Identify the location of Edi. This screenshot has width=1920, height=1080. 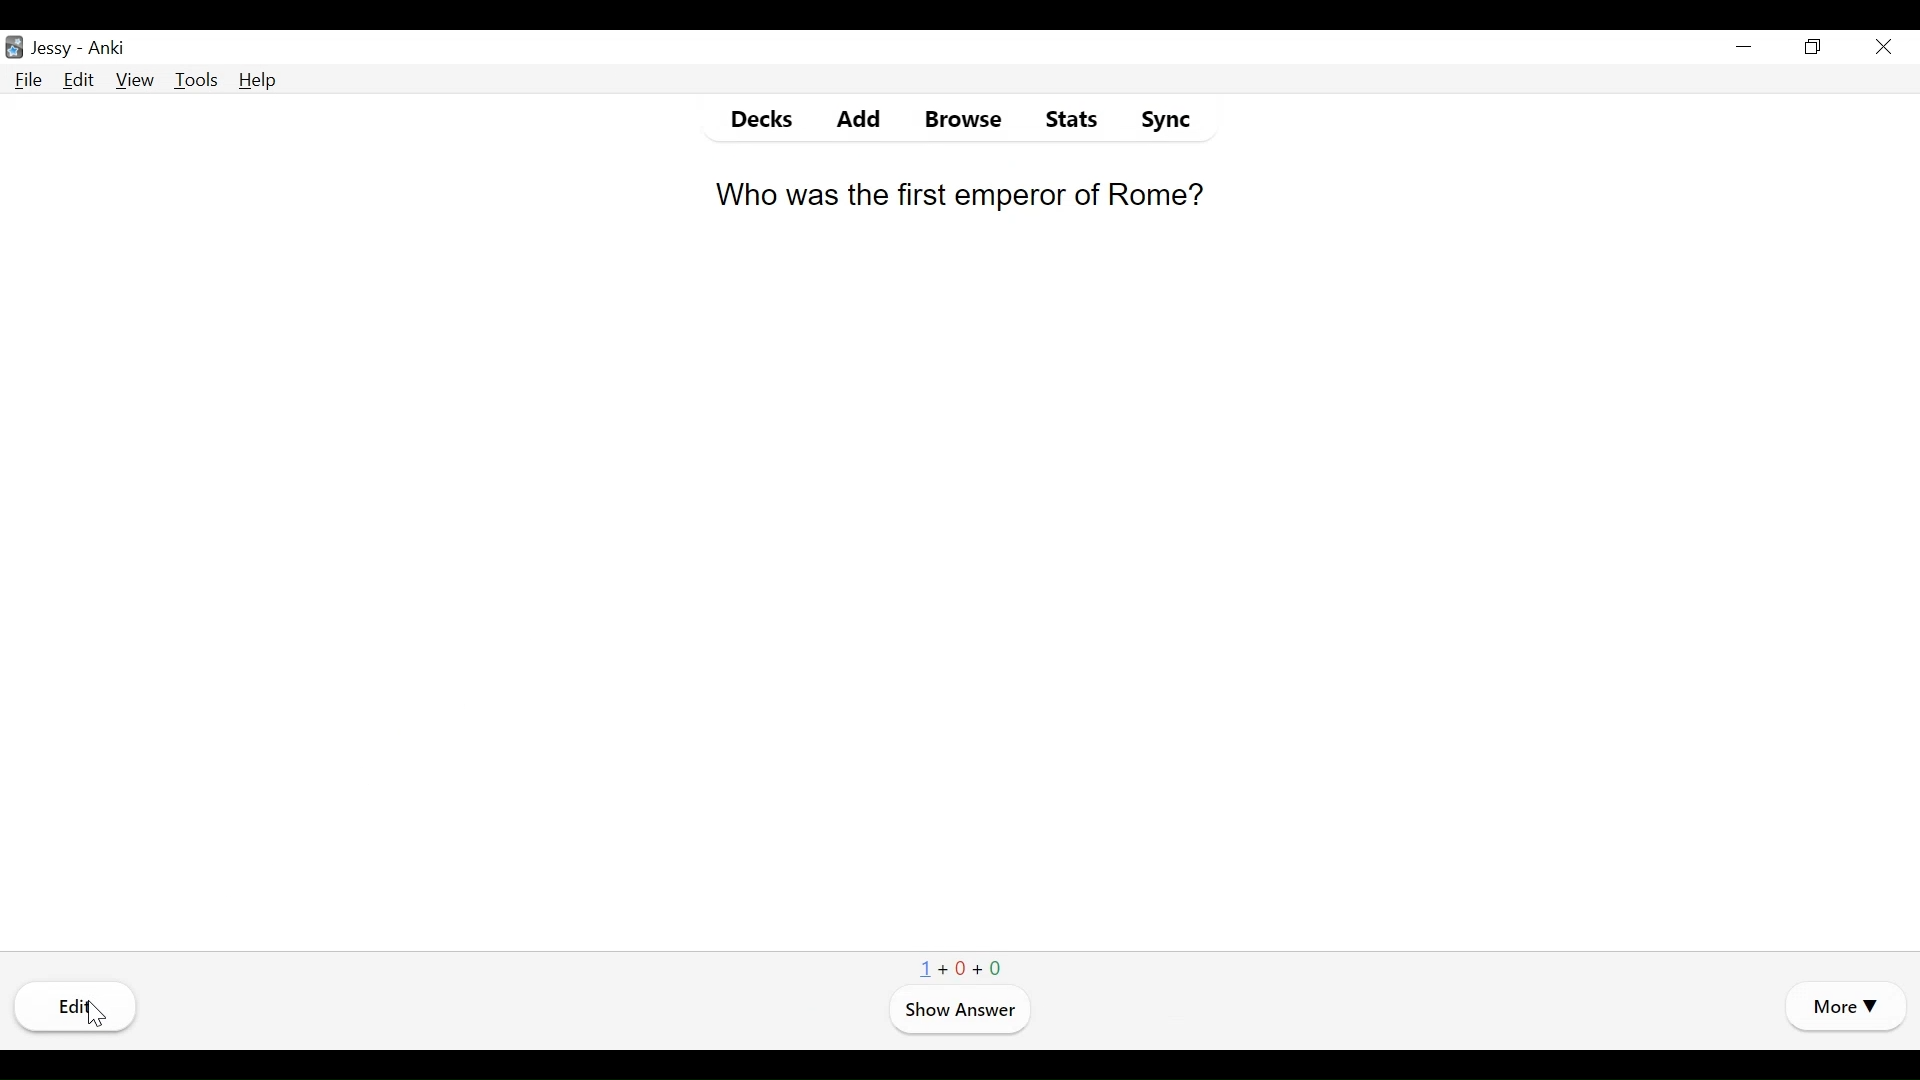
(79, 1007).